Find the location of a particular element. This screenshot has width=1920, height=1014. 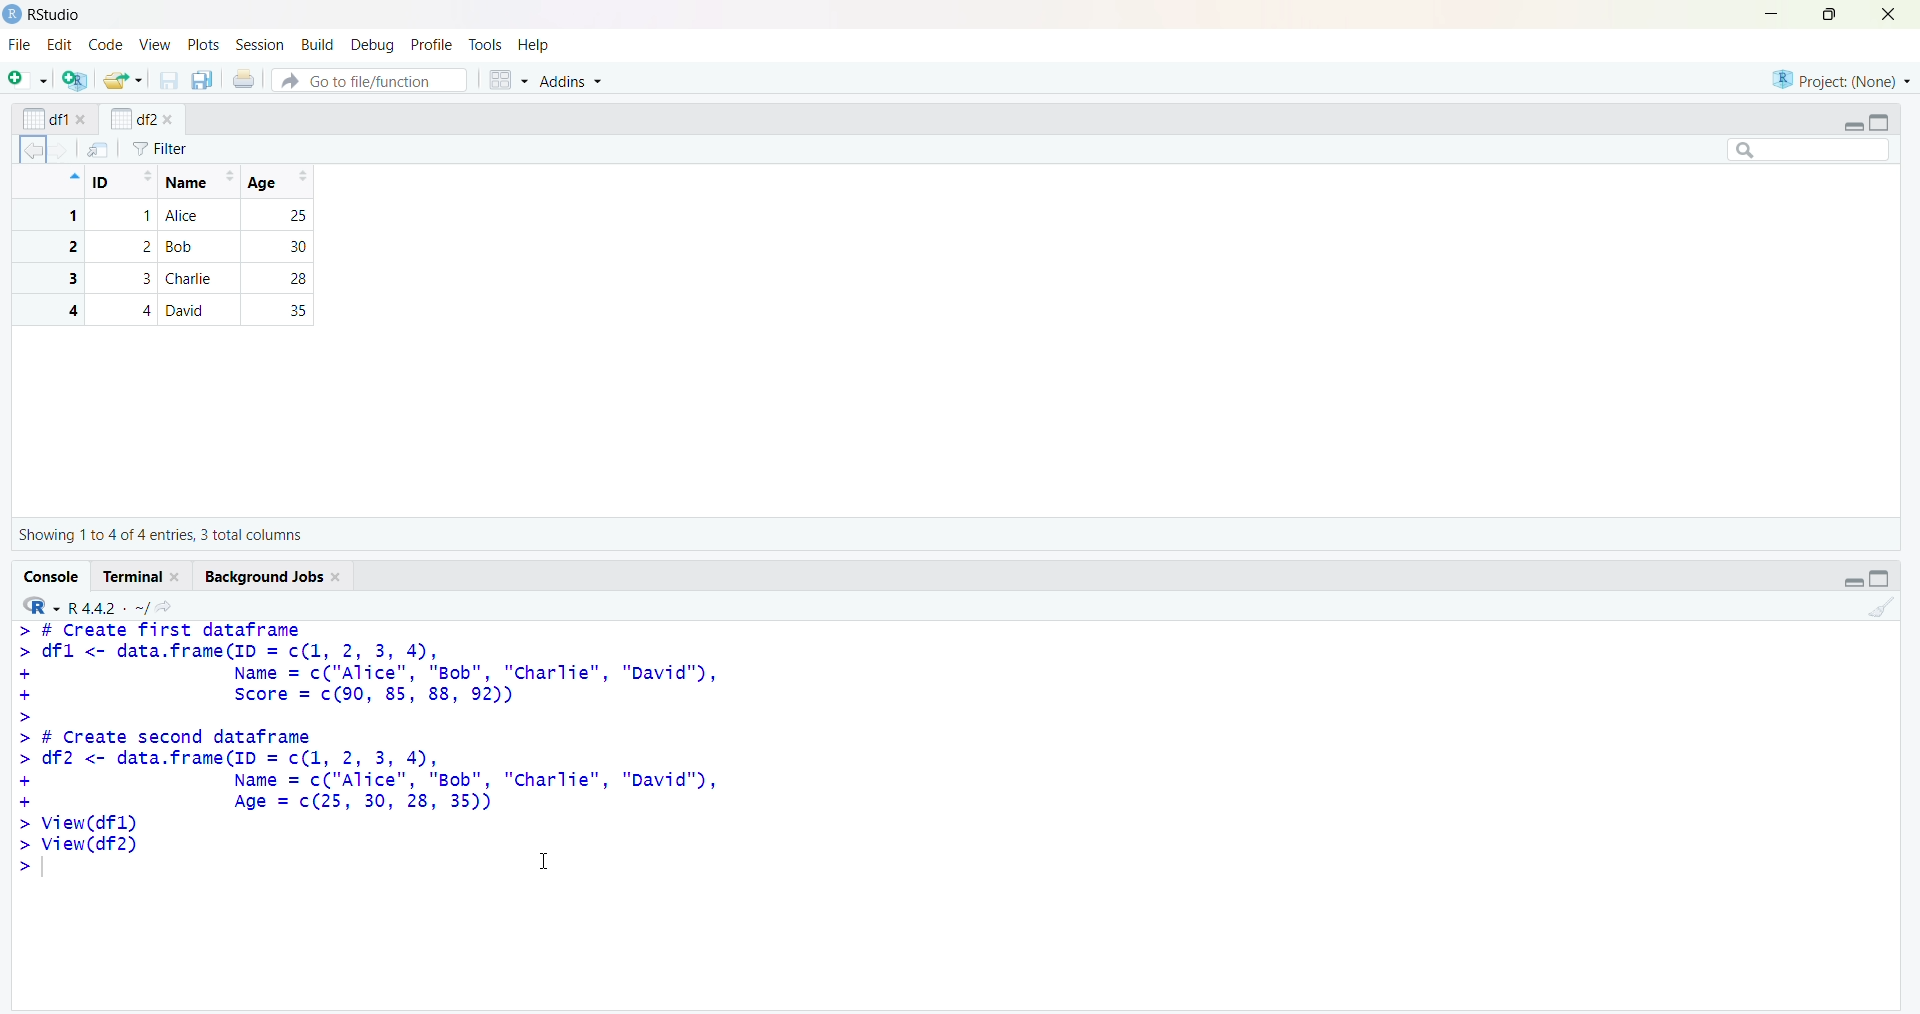

backward is located at coordinates (32, 150).